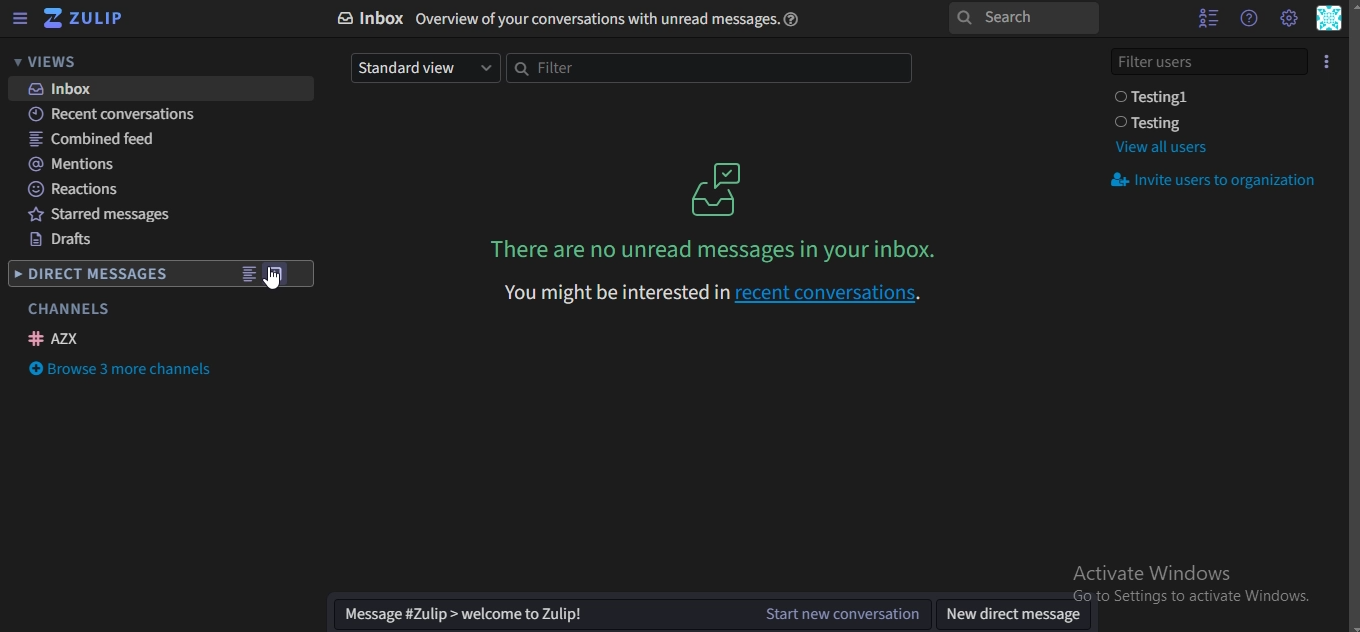 Image resolution: width=1360 pixels, height=632 pixels. What do you see at coordinates (278, 274) in the screenshot?
I see `direct conversation` at bounding box center [278, 274].